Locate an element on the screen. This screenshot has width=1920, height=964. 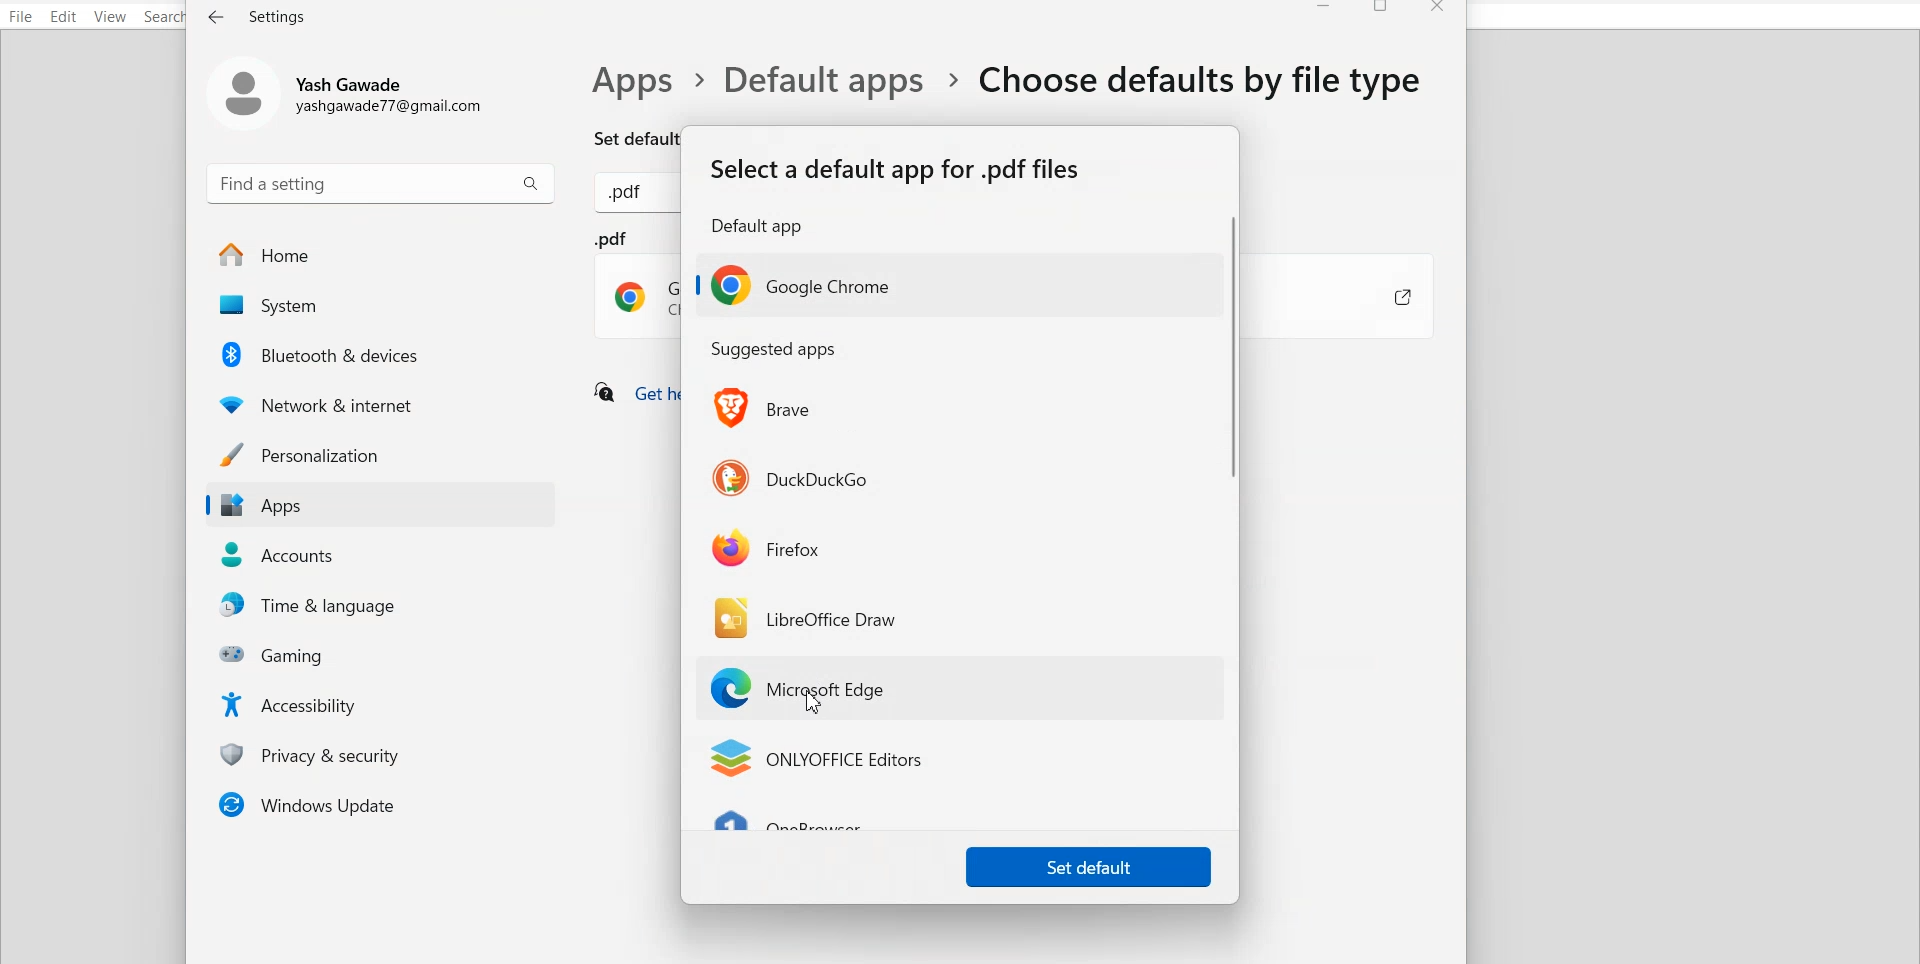
One Resource is located at coordinates (800, 824).